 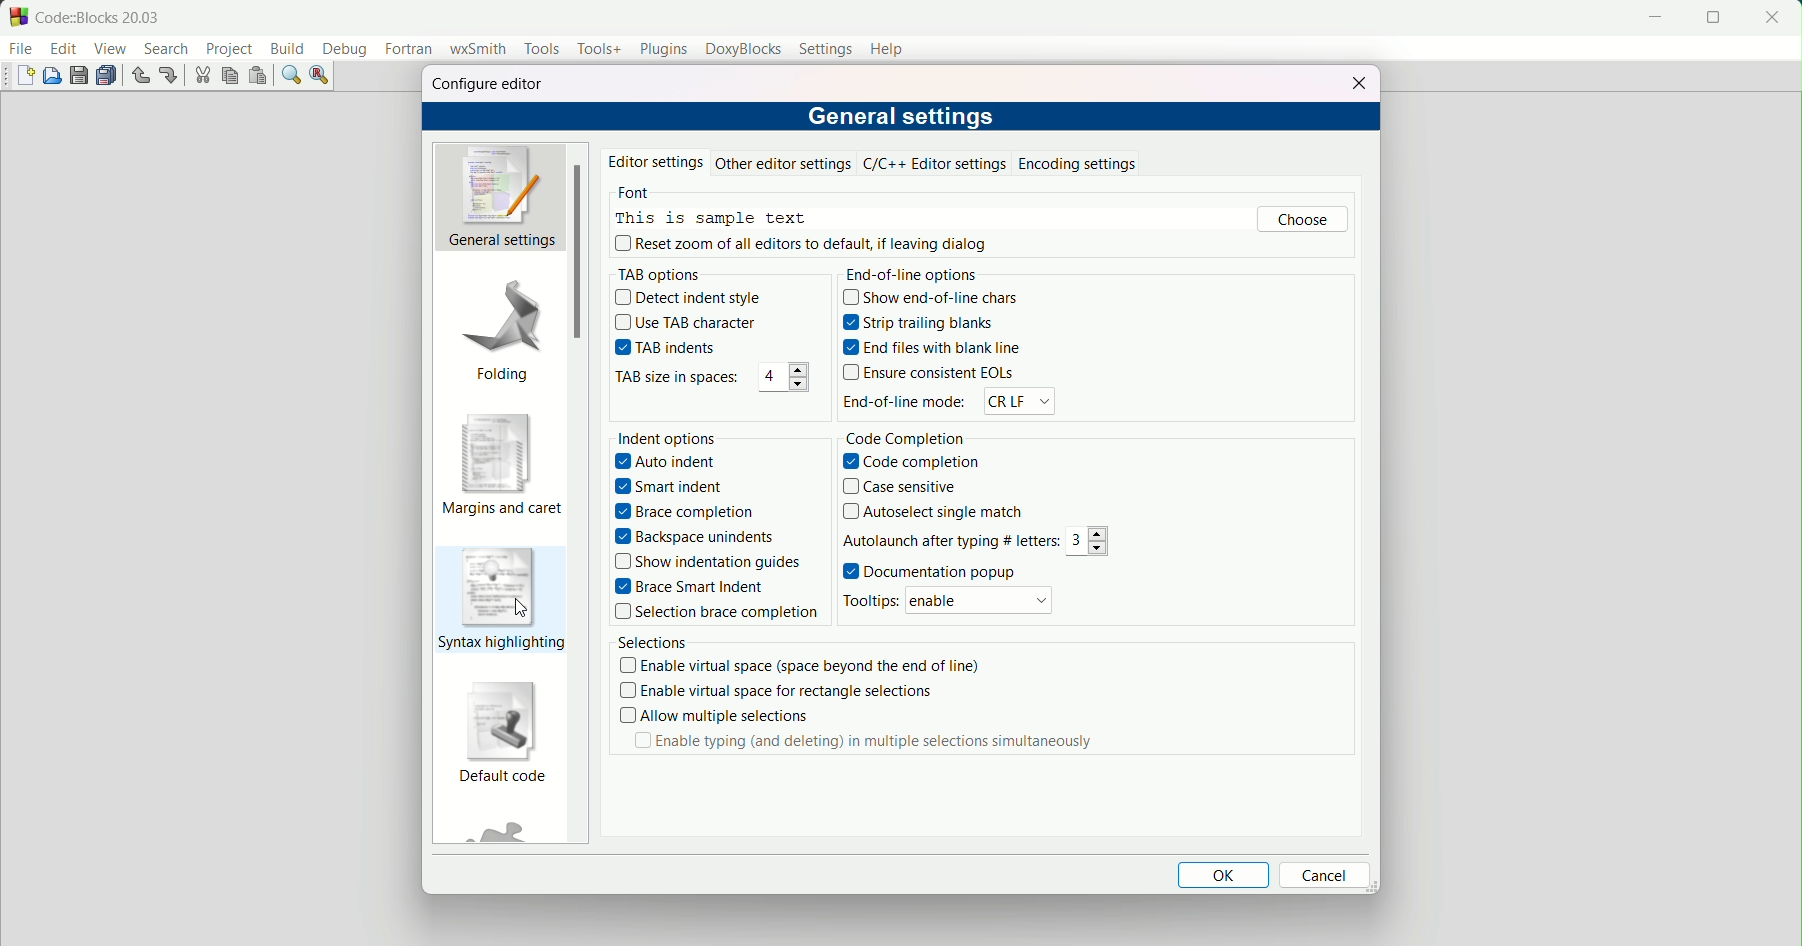 I want to click on edit, so click(x=64, y=49).